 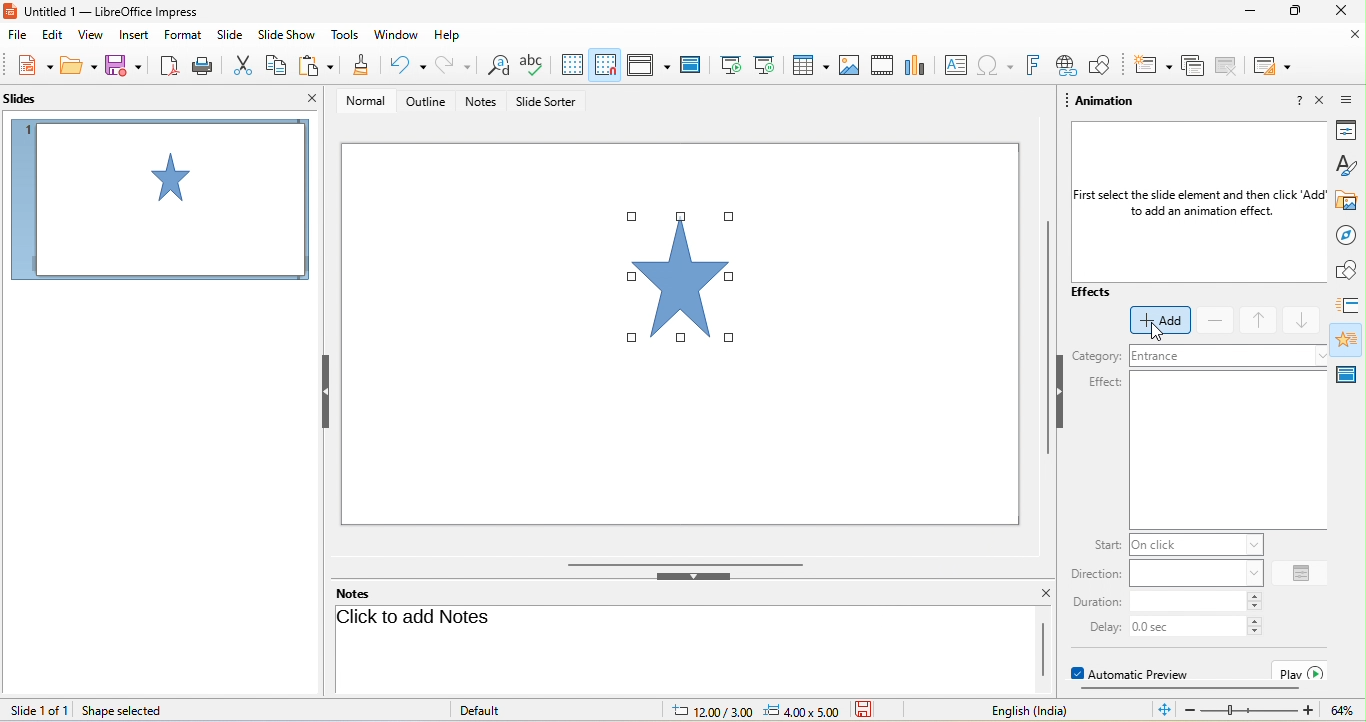 I want to click on hide bottom bar, so click(x=693, y=578).